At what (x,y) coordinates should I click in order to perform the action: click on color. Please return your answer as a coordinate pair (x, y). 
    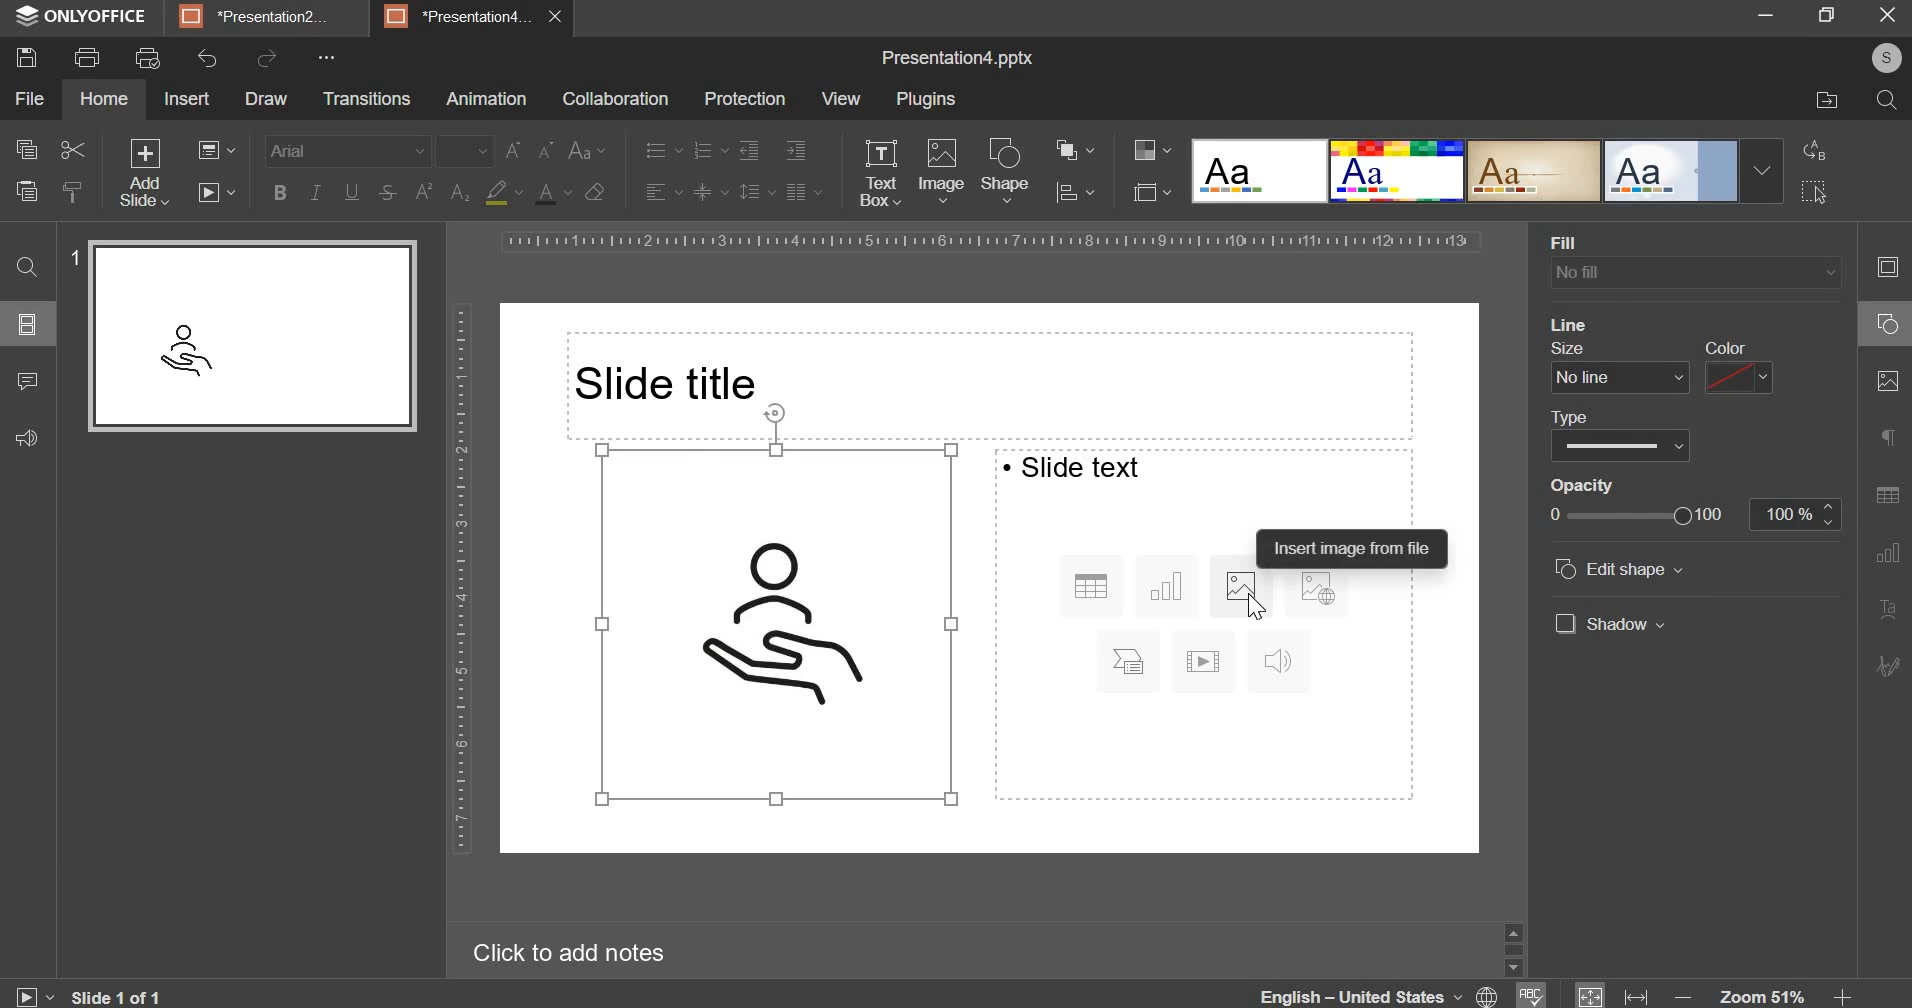
    Looking at the image, I should click on (1743, 375).